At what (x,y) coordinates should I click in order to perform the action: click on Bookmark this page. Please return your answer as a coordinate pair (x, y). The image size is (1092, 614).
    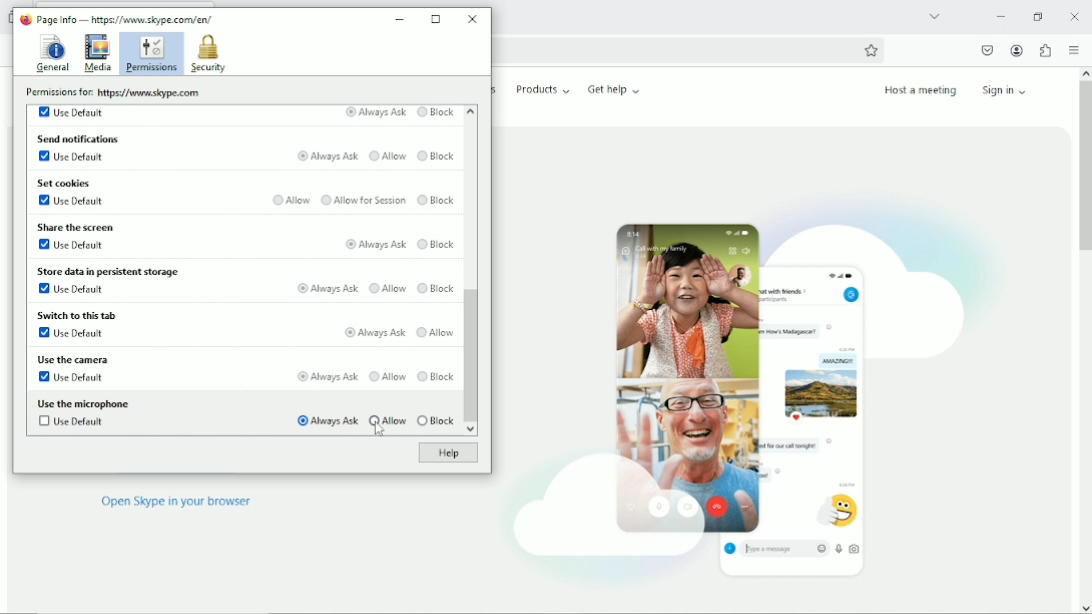
    Looking at the image, I should click on (871, 50).